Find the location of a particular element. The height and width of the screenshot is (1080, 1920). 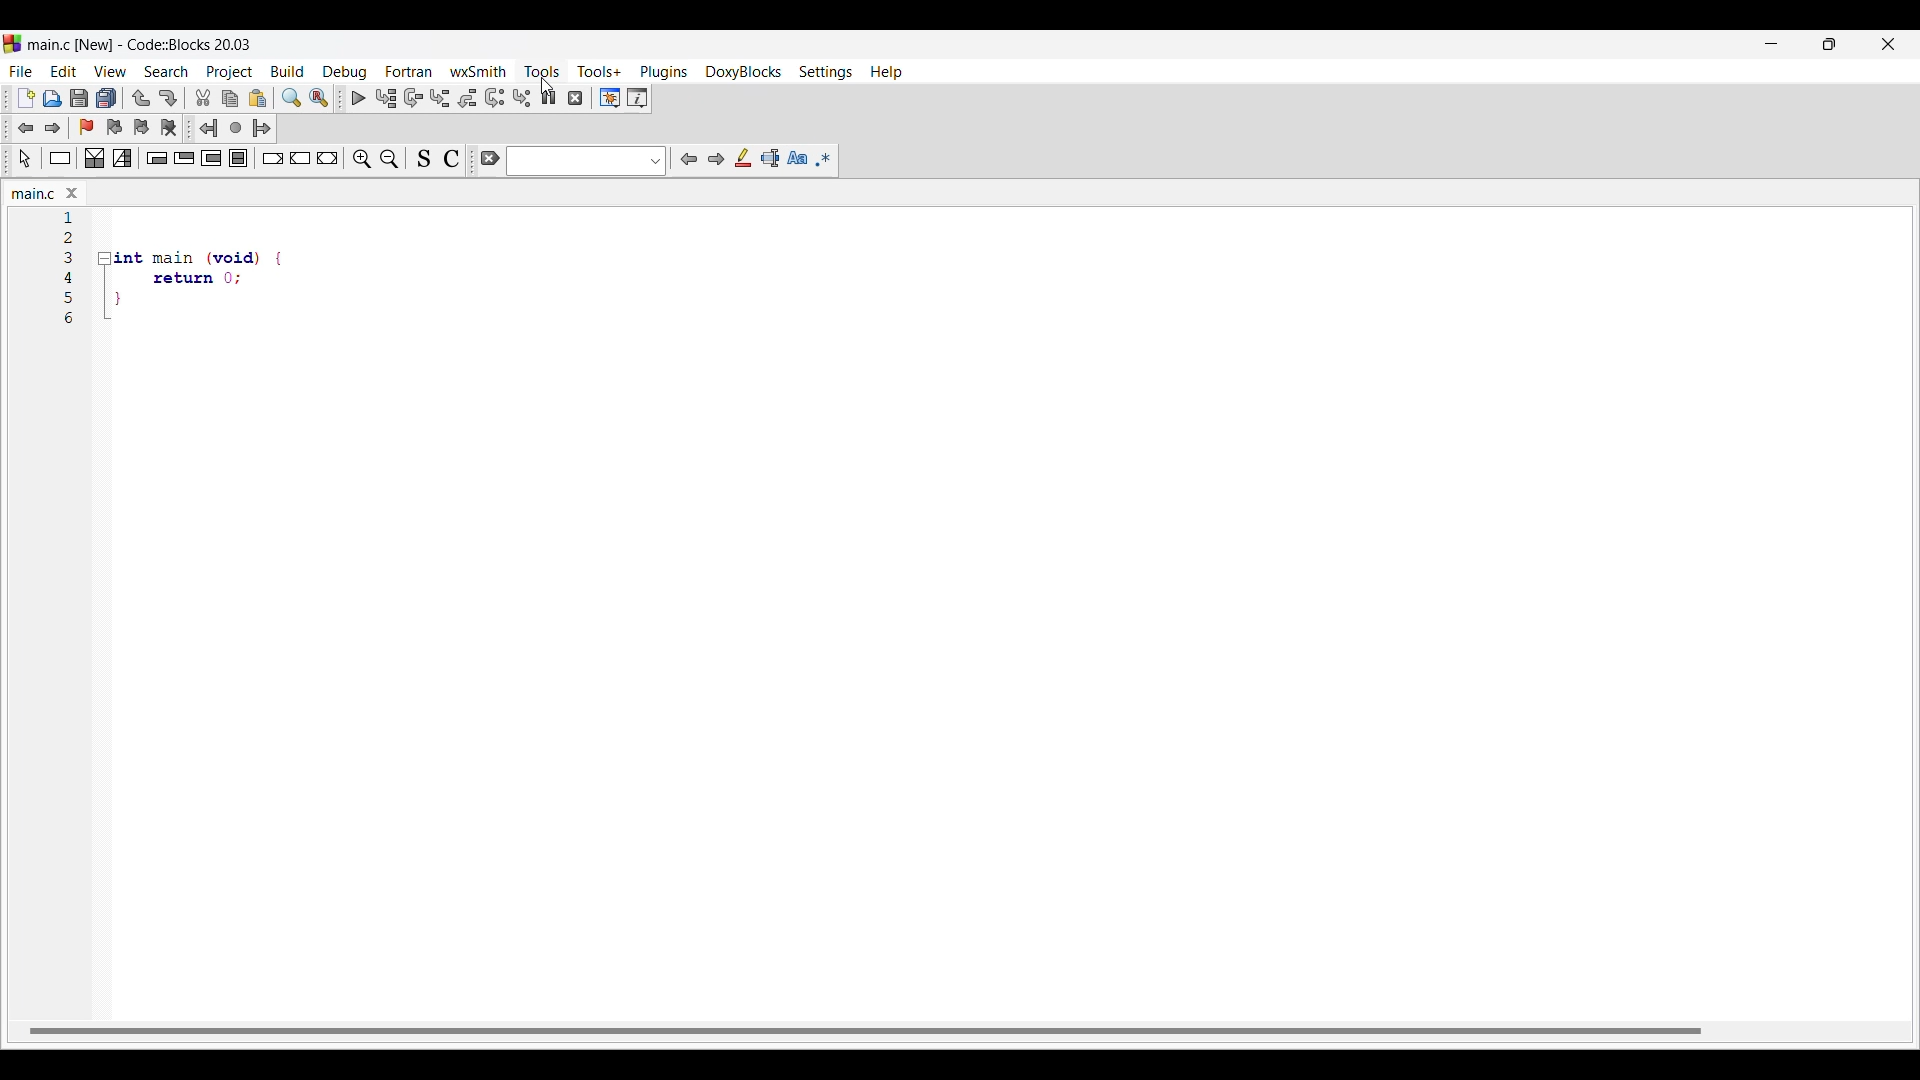

Debugging windows is located at coordinates (610, 98).